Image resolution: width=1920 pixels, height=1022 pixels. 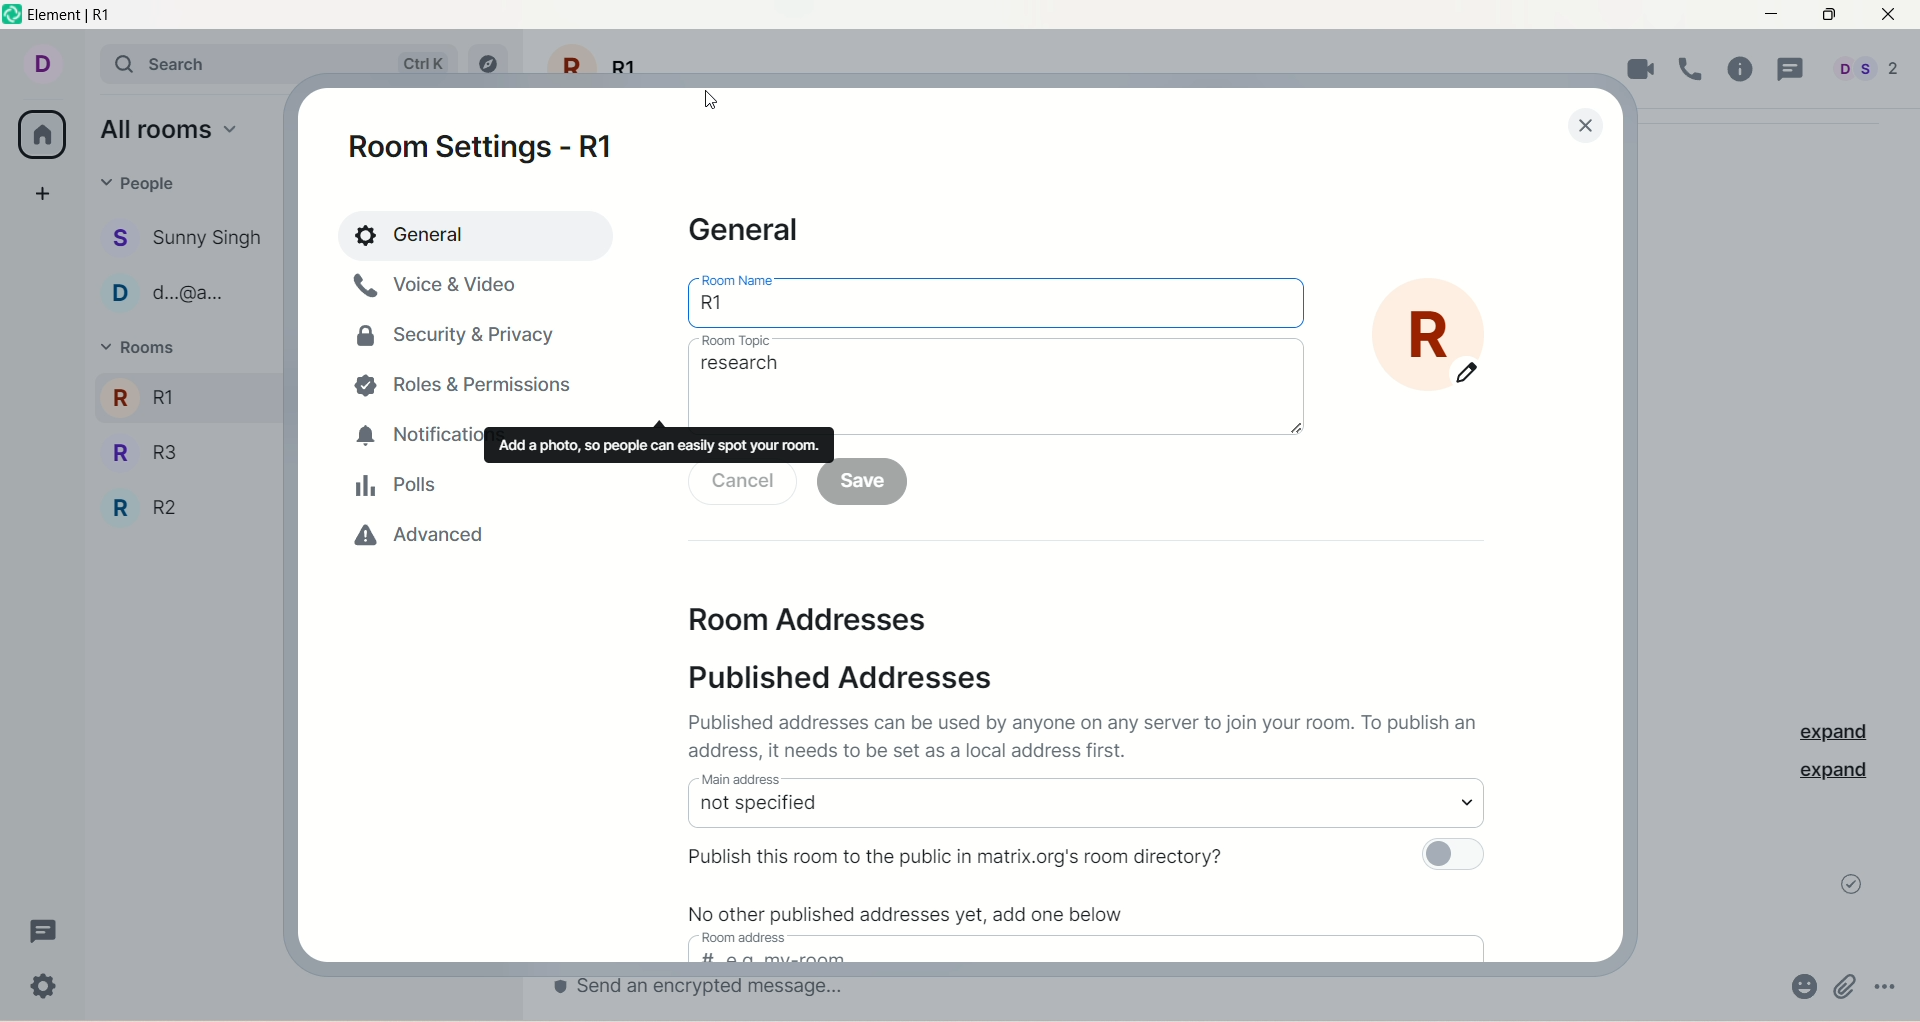 What do you see at coordinates (451, 286) in the screenshot?
I see `voice & video` at bounding box center [451, 286].